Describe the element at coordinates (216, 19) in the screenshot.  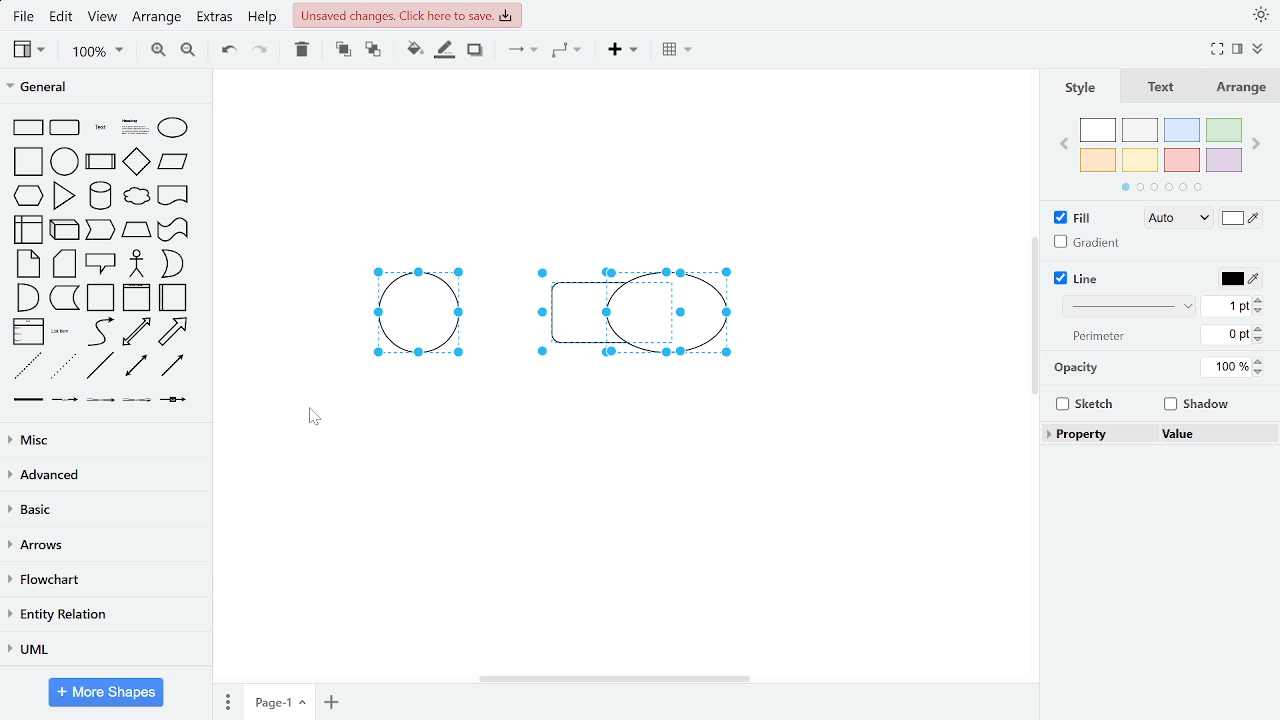
I see `extras` at that location.